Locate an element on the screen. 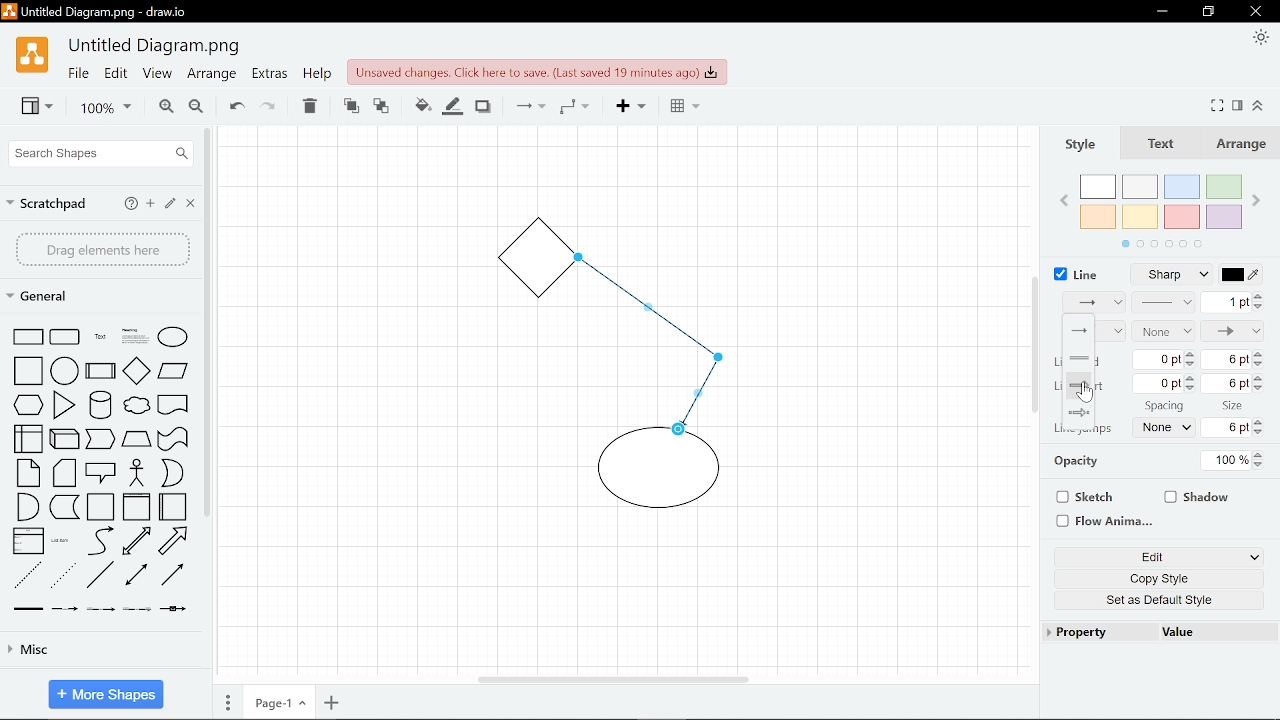  space is located at coordinates (1163, 406).